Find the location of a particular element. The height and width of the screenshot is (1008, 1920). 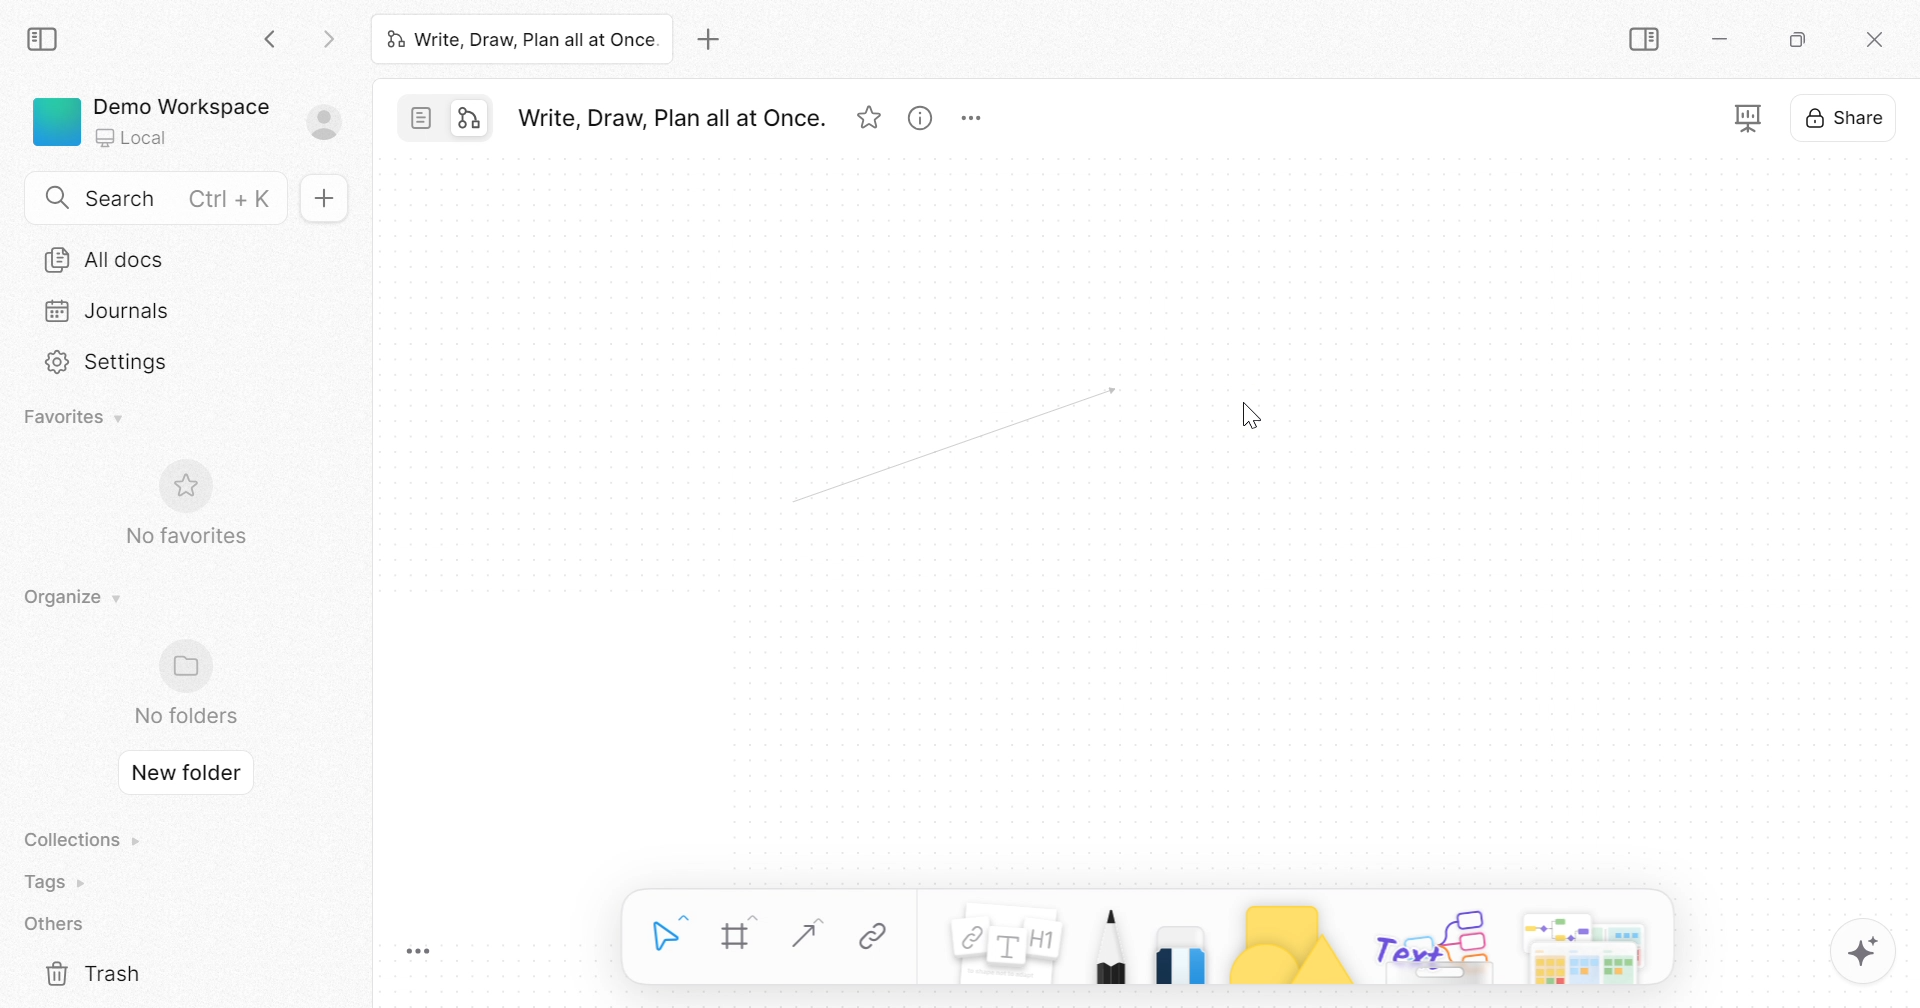

Trash is located at coordinates (96, 975).